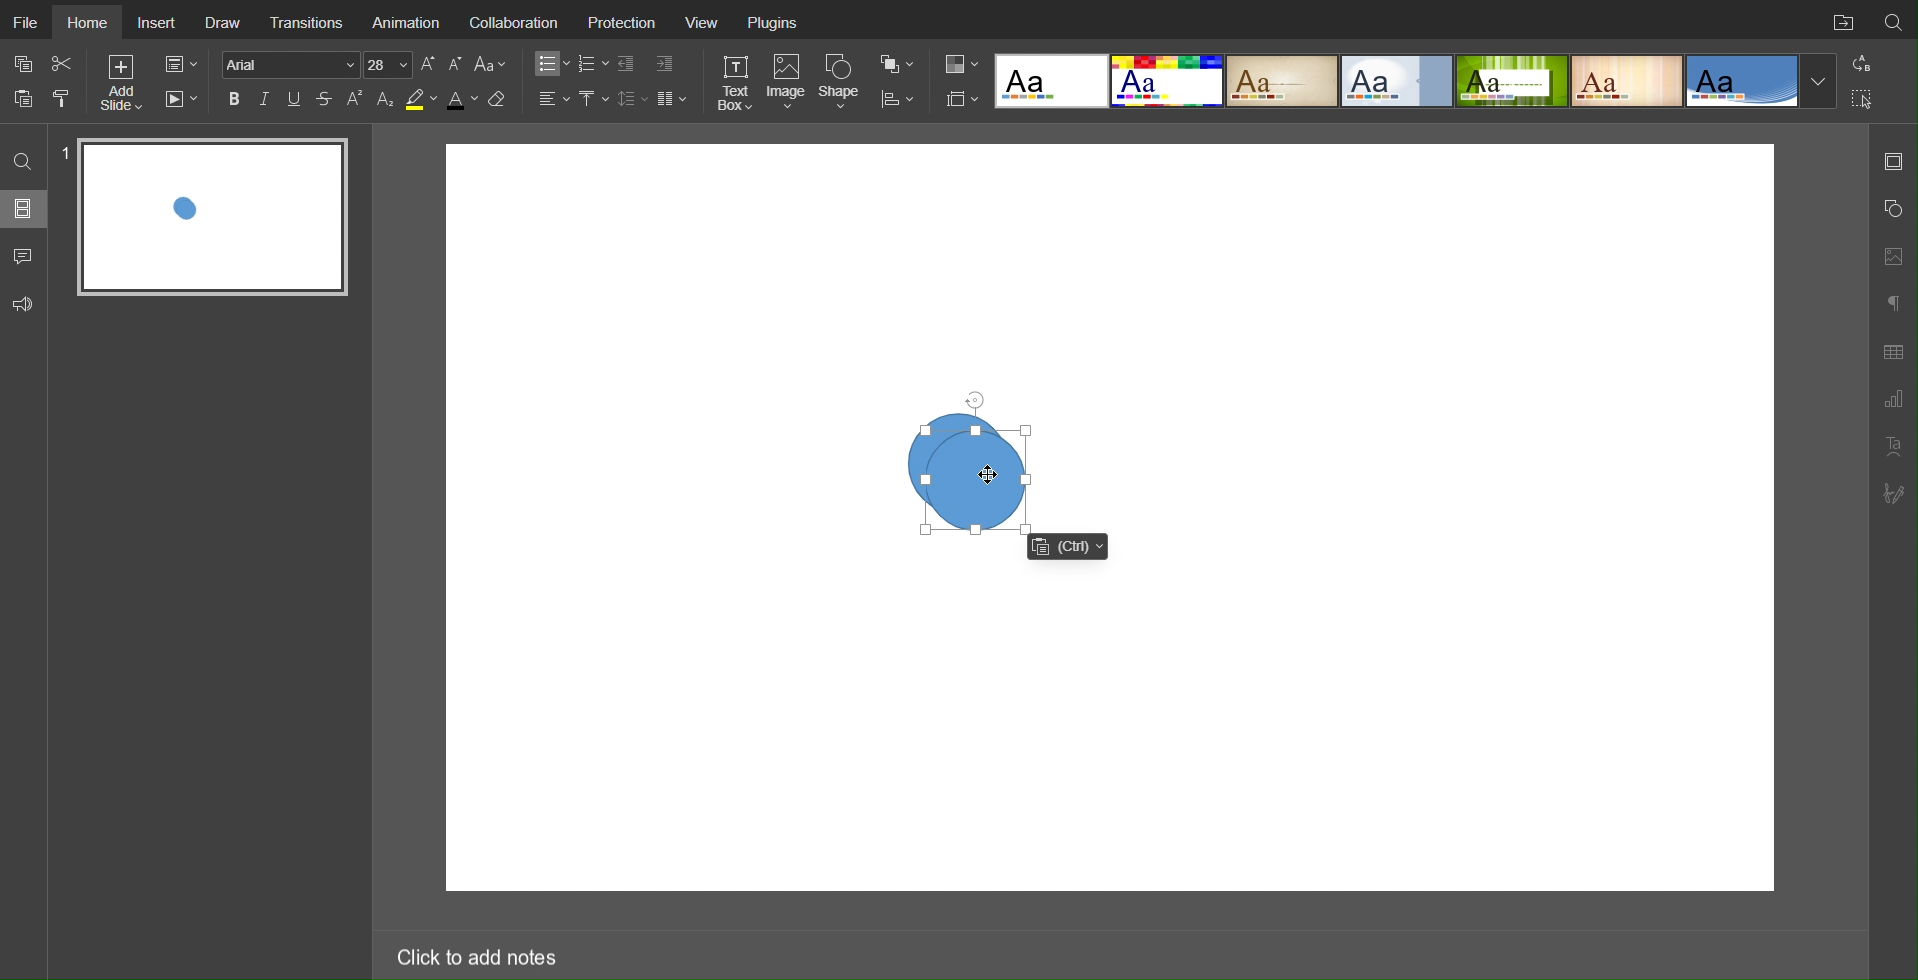 The height and width of the screenshot is (980, 1918). Describe the element at coordinates (628, 23) in the screenshot. I see `Protection` at that location.